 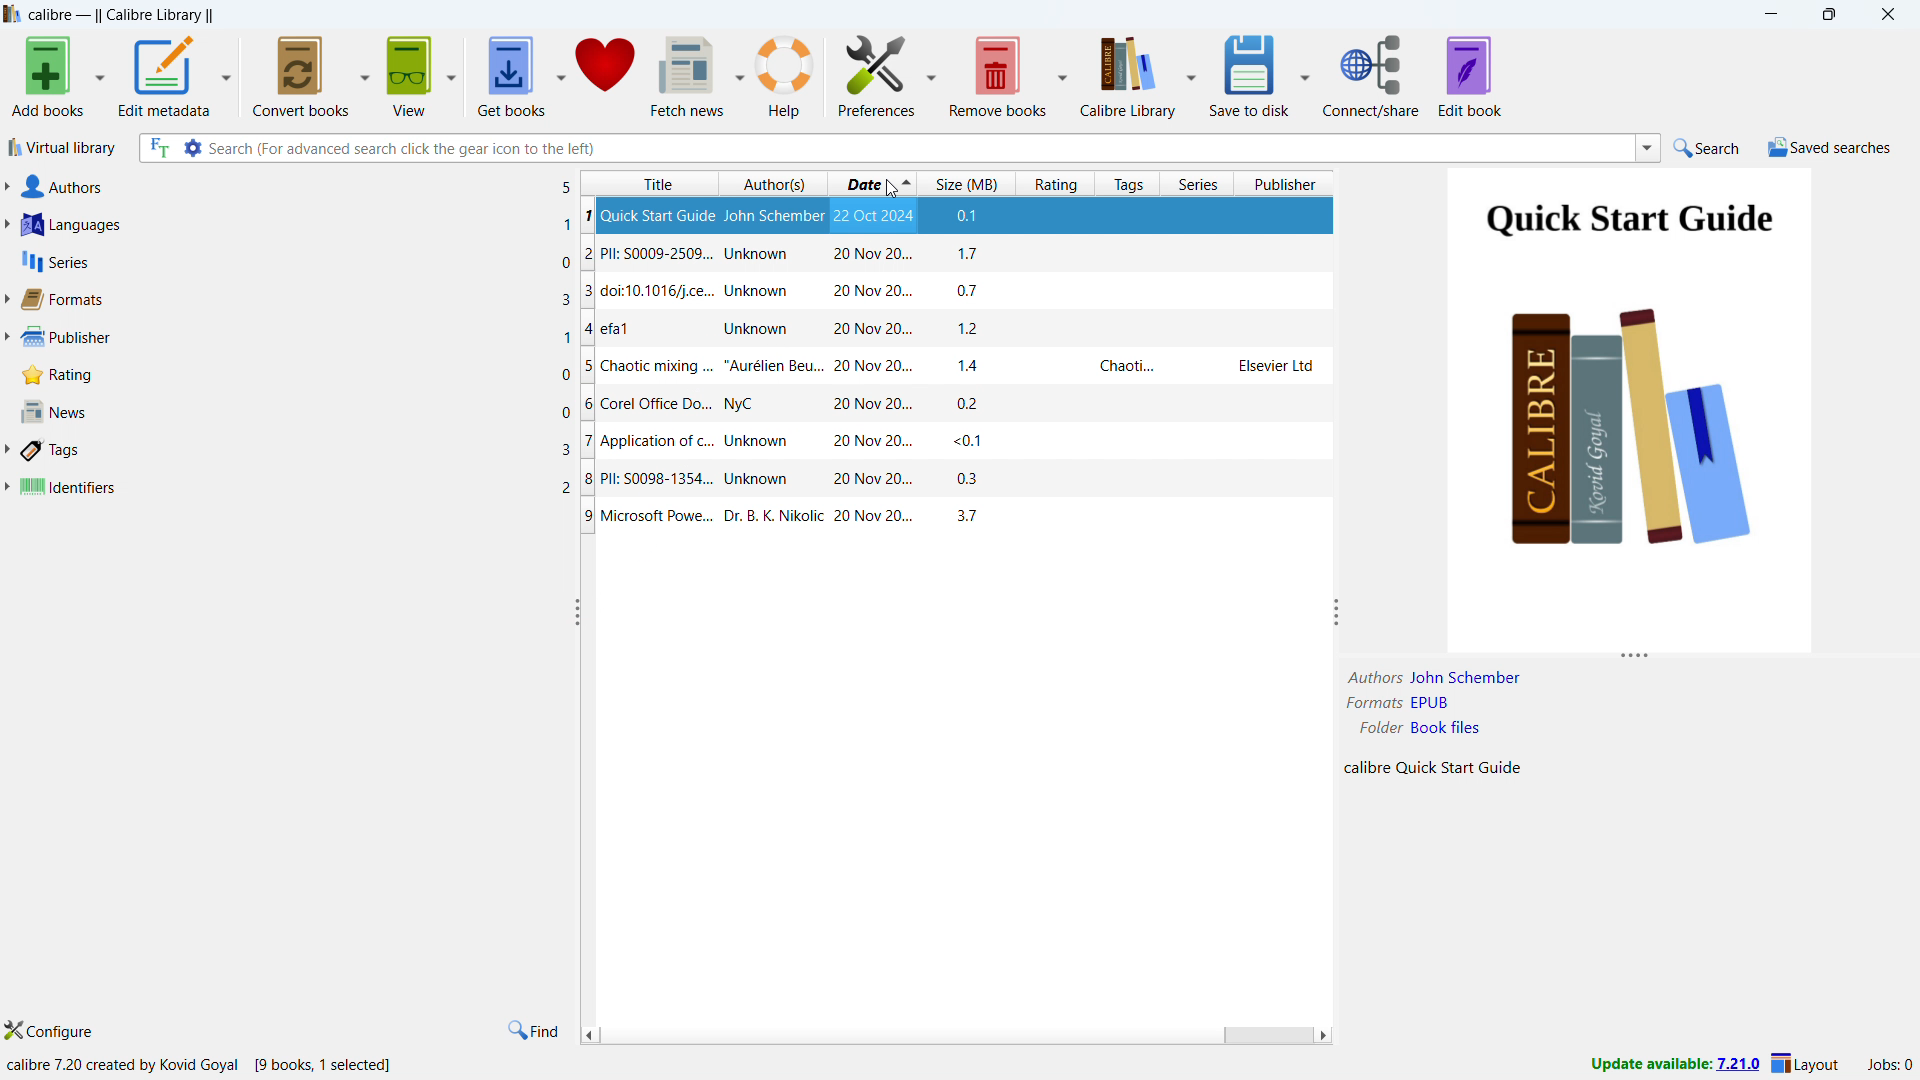 I want to click on cursor, so click(x=892, y=186).